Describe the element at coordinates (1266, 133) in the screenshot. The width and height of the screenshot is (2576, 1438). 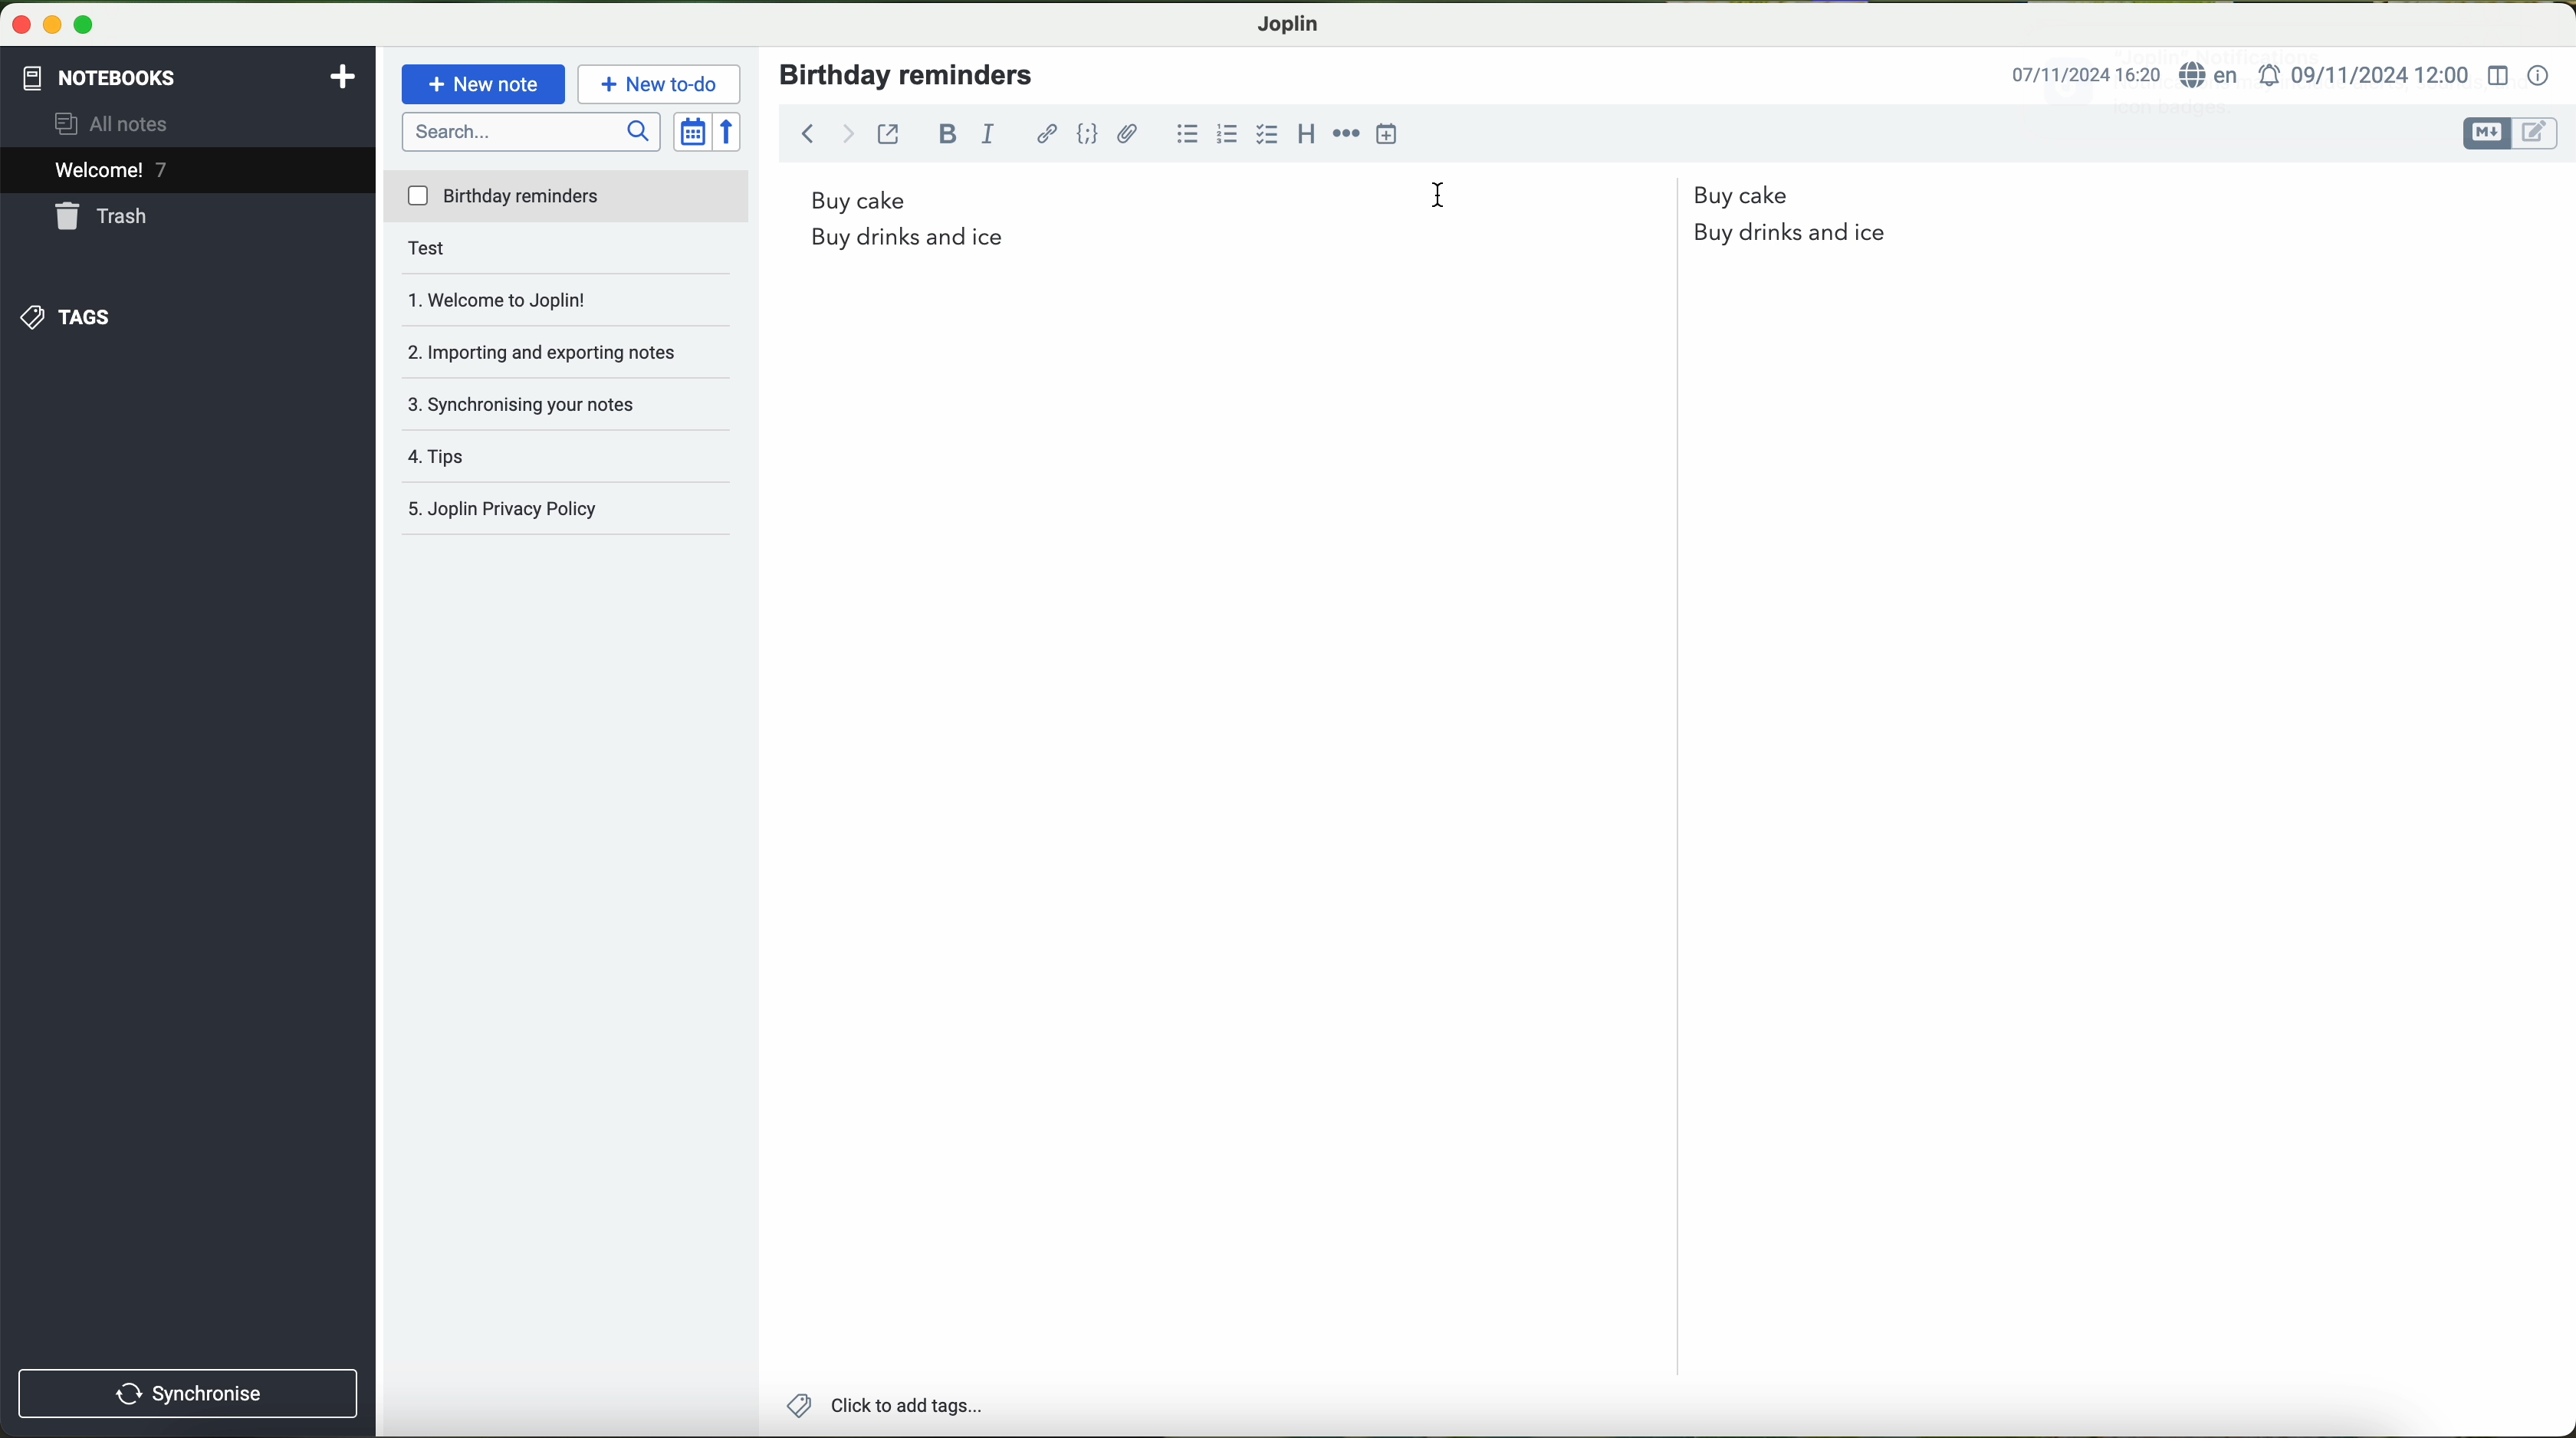
I see `checkbox` at that location.